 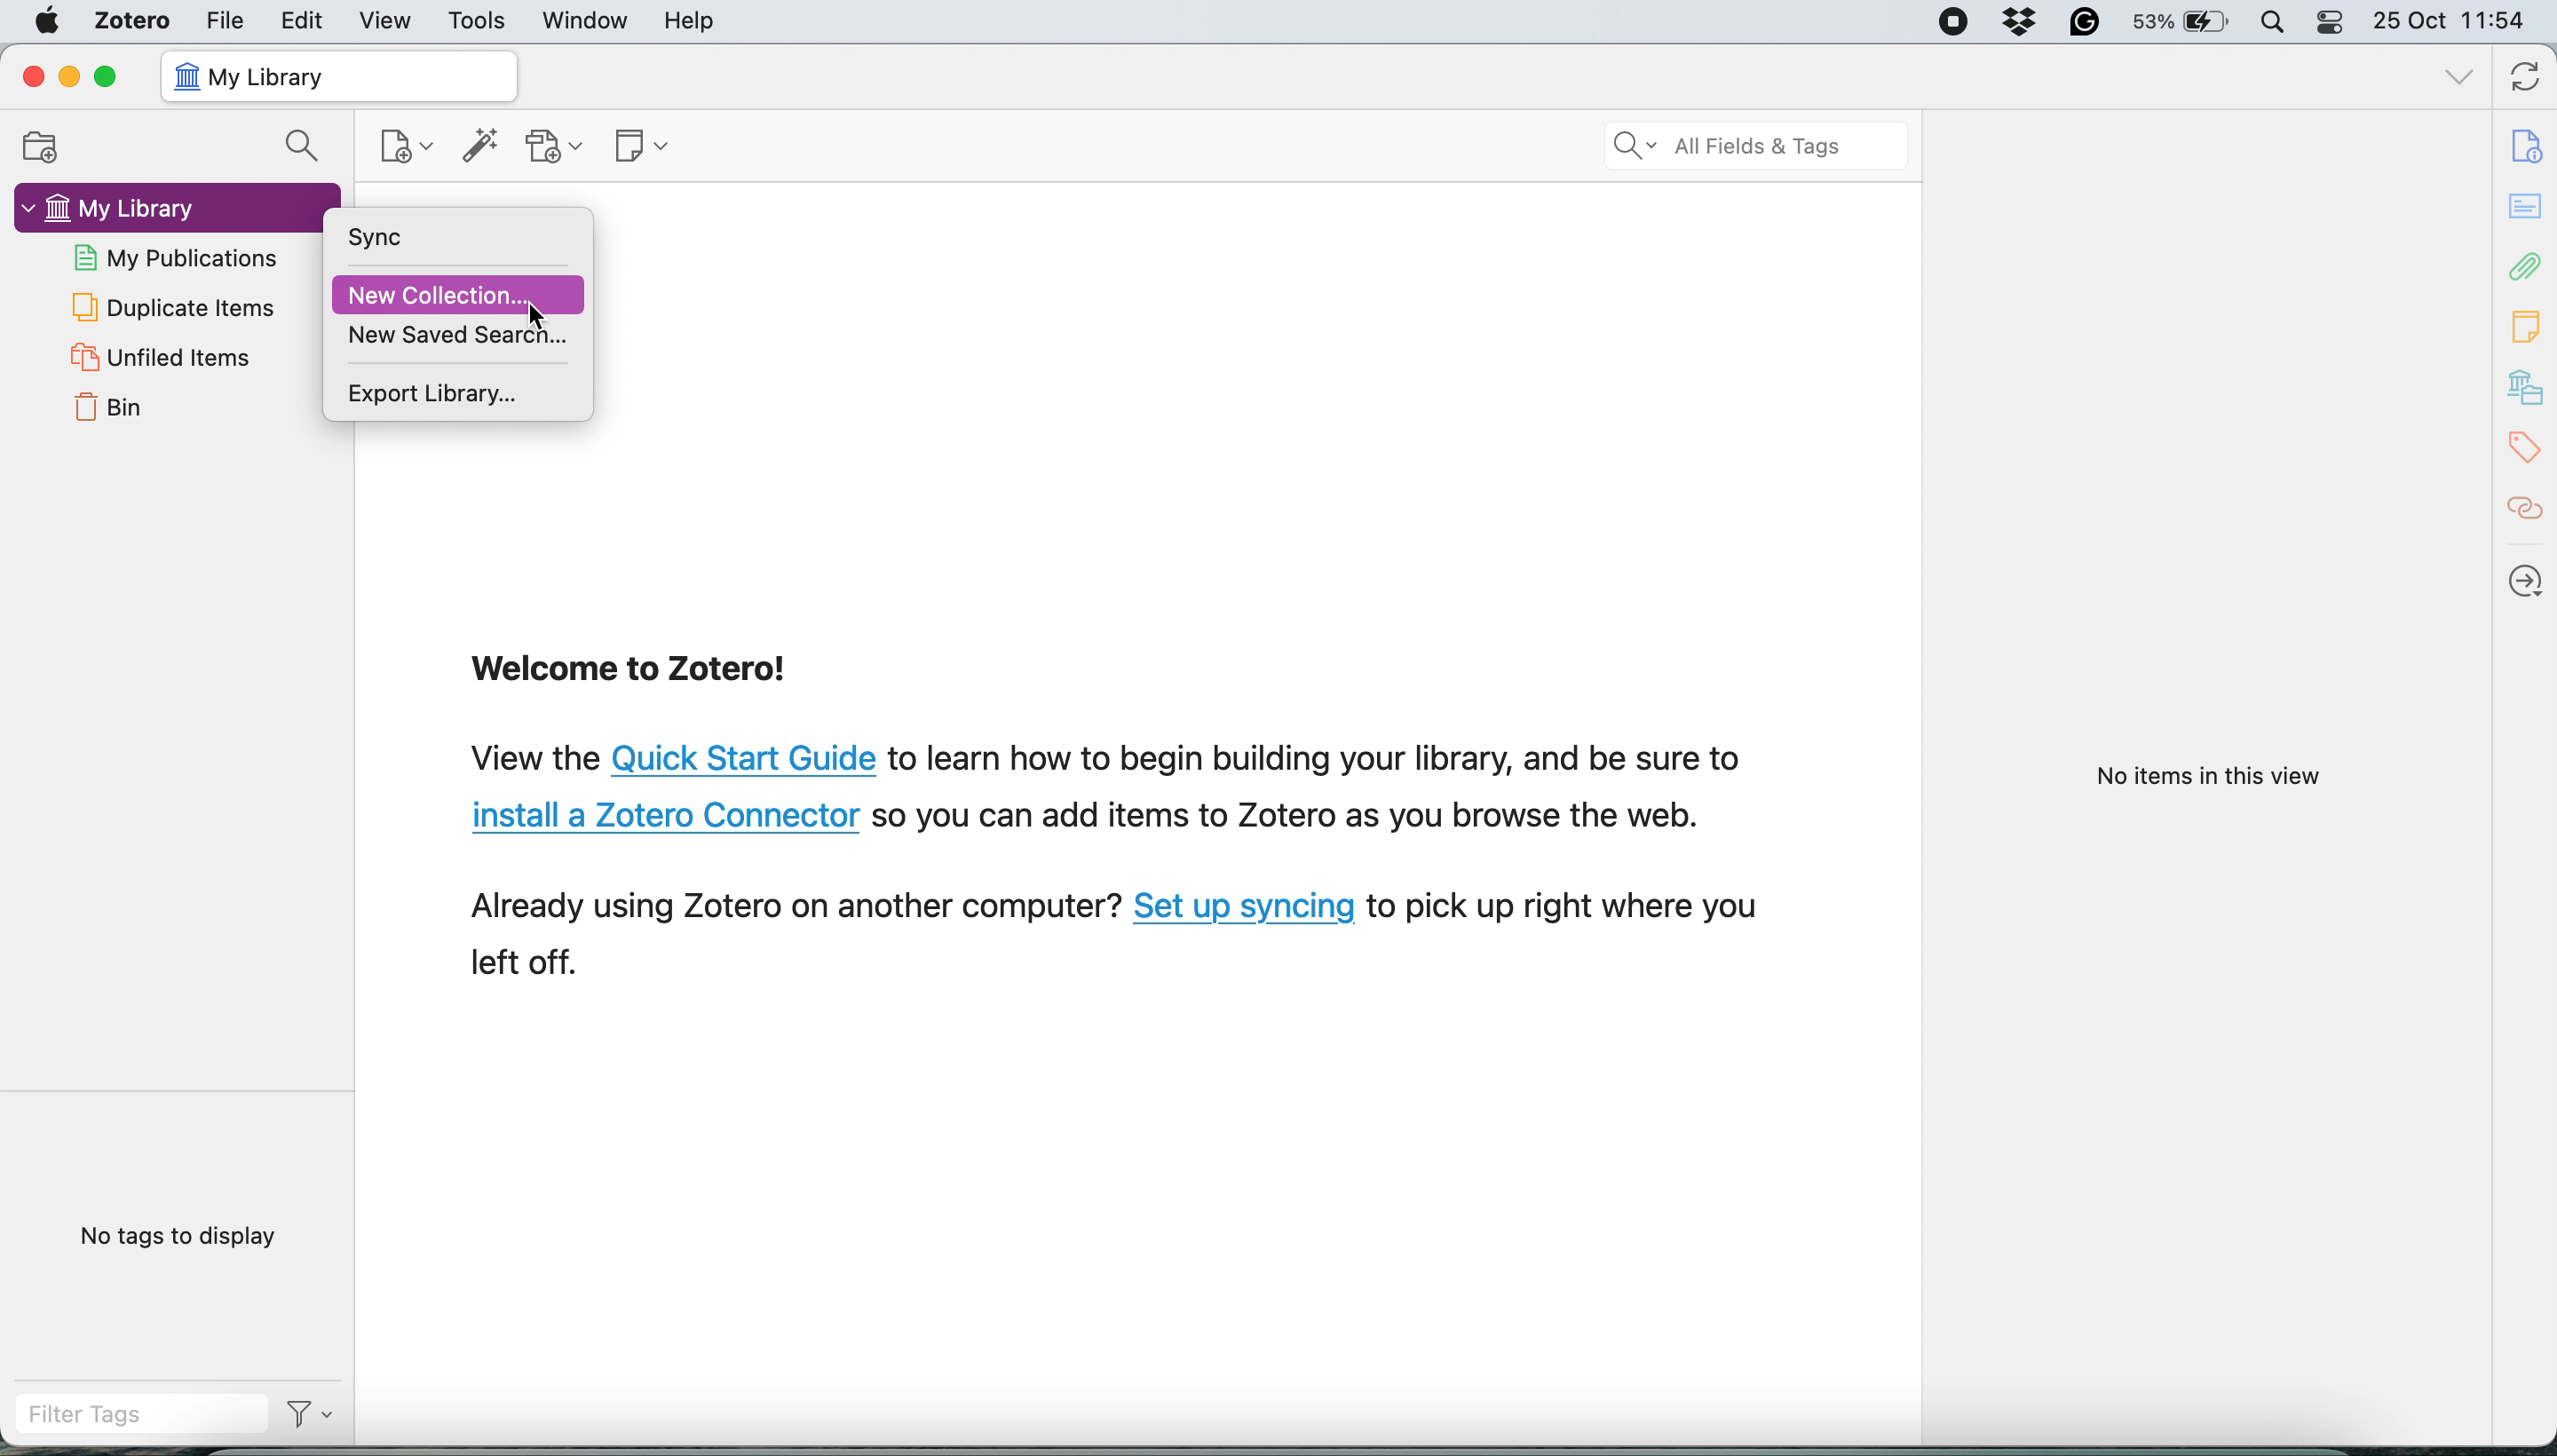 I want to click on minimise, so click(x=72, y=77).